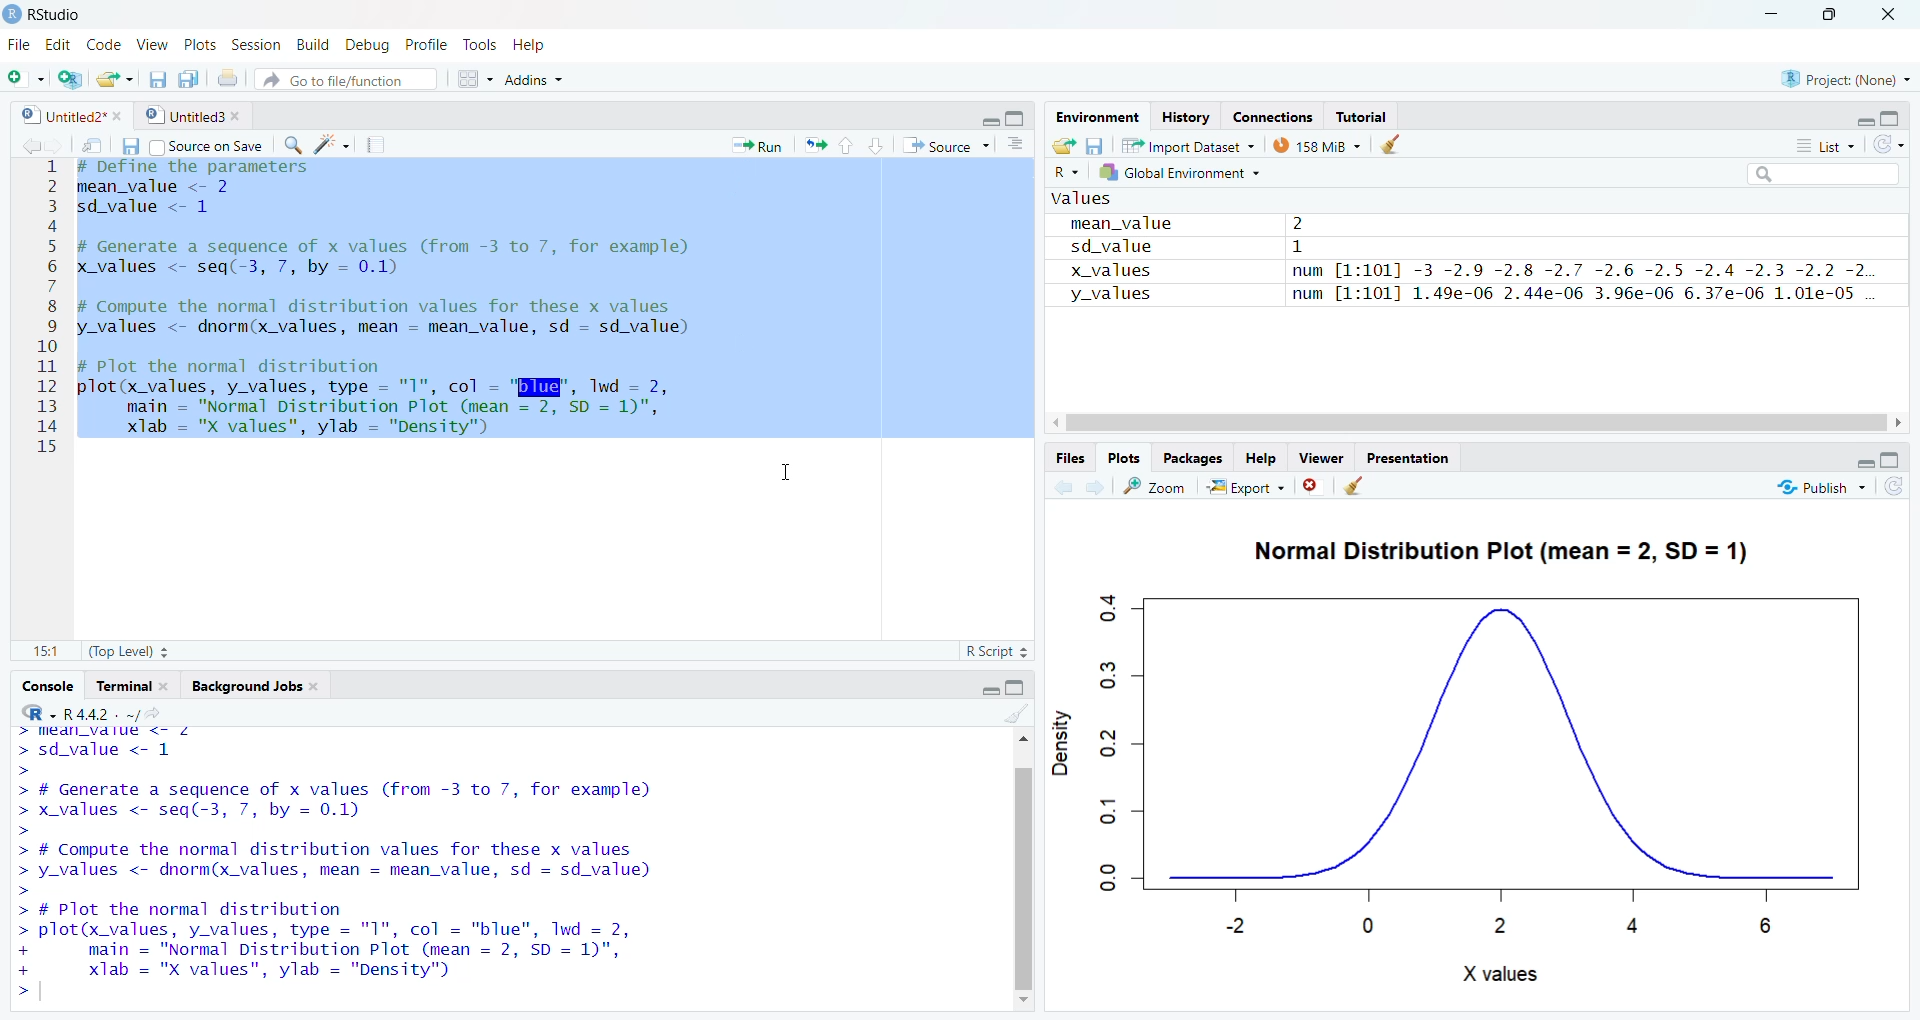 This screenshot has width=1920, height=1020. Describe the element at coordinates (133, 684) in the screenshot. I see `Terminal` at that location.